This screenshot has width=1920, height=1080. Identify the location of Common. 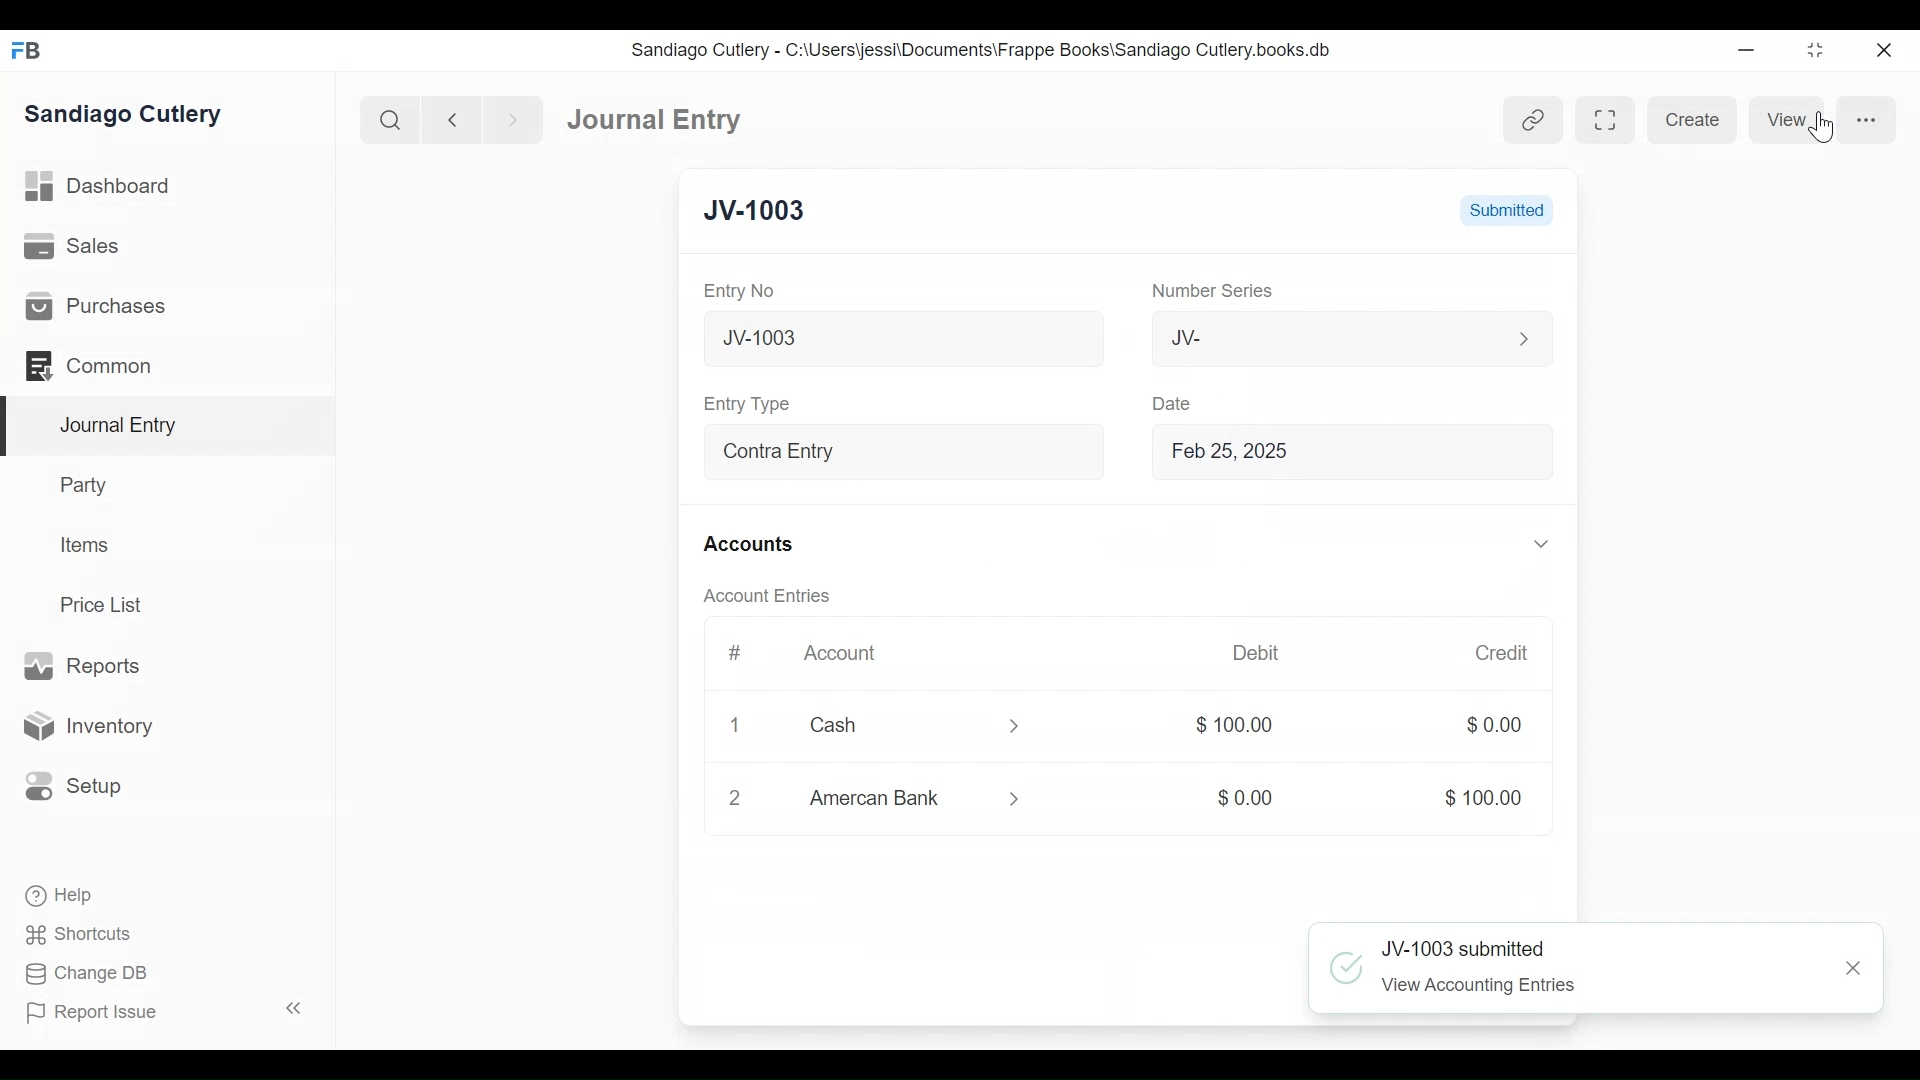
(90, 364).